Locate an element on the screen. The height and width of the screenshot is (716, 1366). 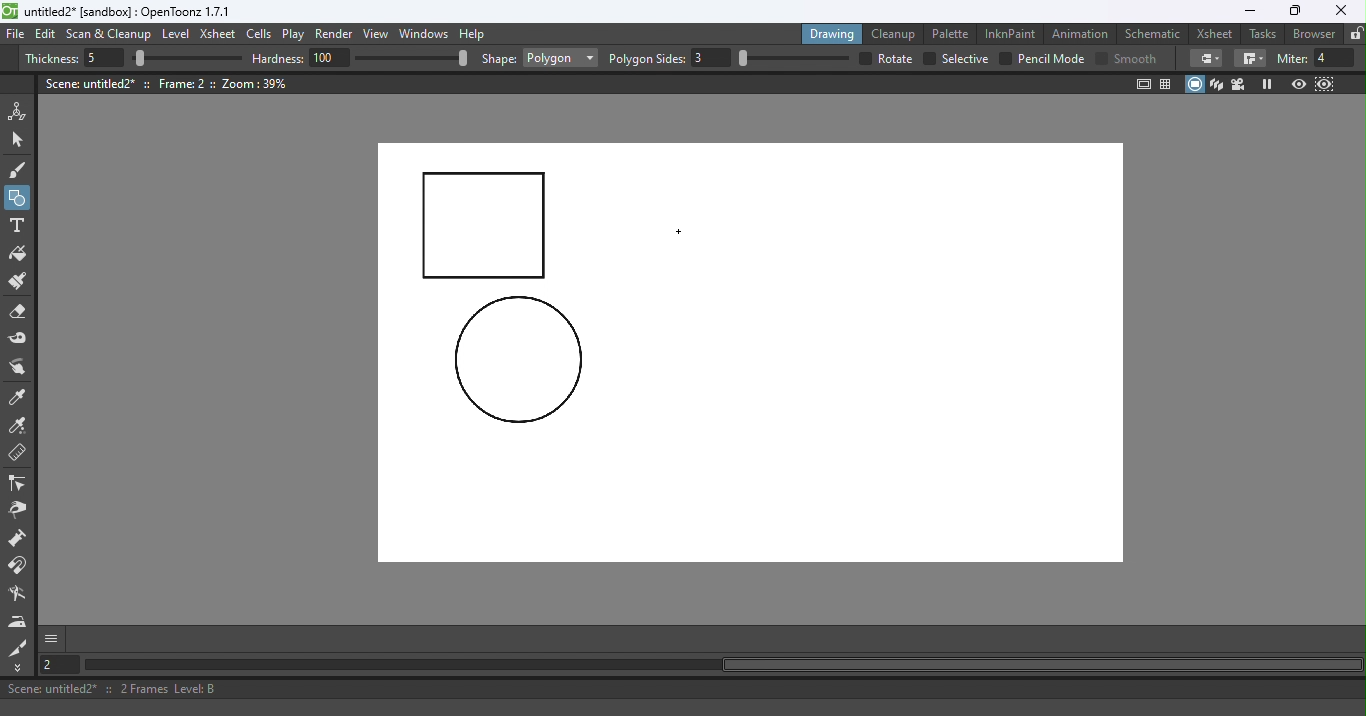
InknPaint is located at coordinates (1011, 32).